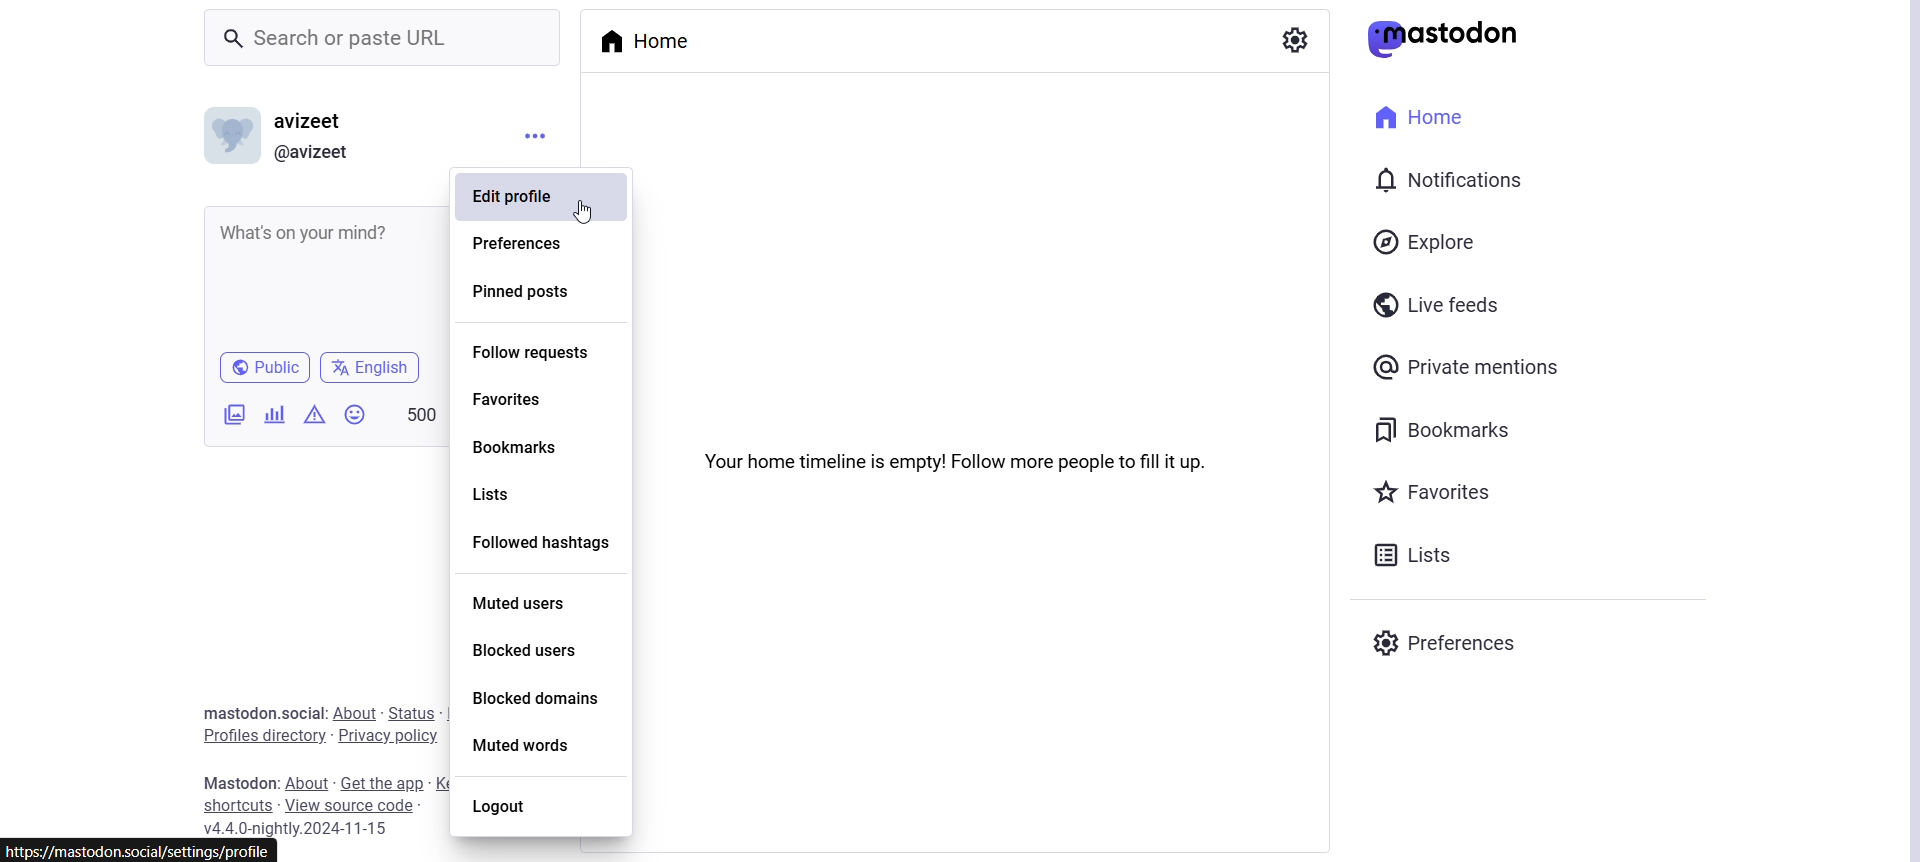 The height and width of the screenshot is (862, 1920). What do you see at coordinates (1448, 38) in the screenshot?
I see `Mastodon` at bounding box center [1448, 38].